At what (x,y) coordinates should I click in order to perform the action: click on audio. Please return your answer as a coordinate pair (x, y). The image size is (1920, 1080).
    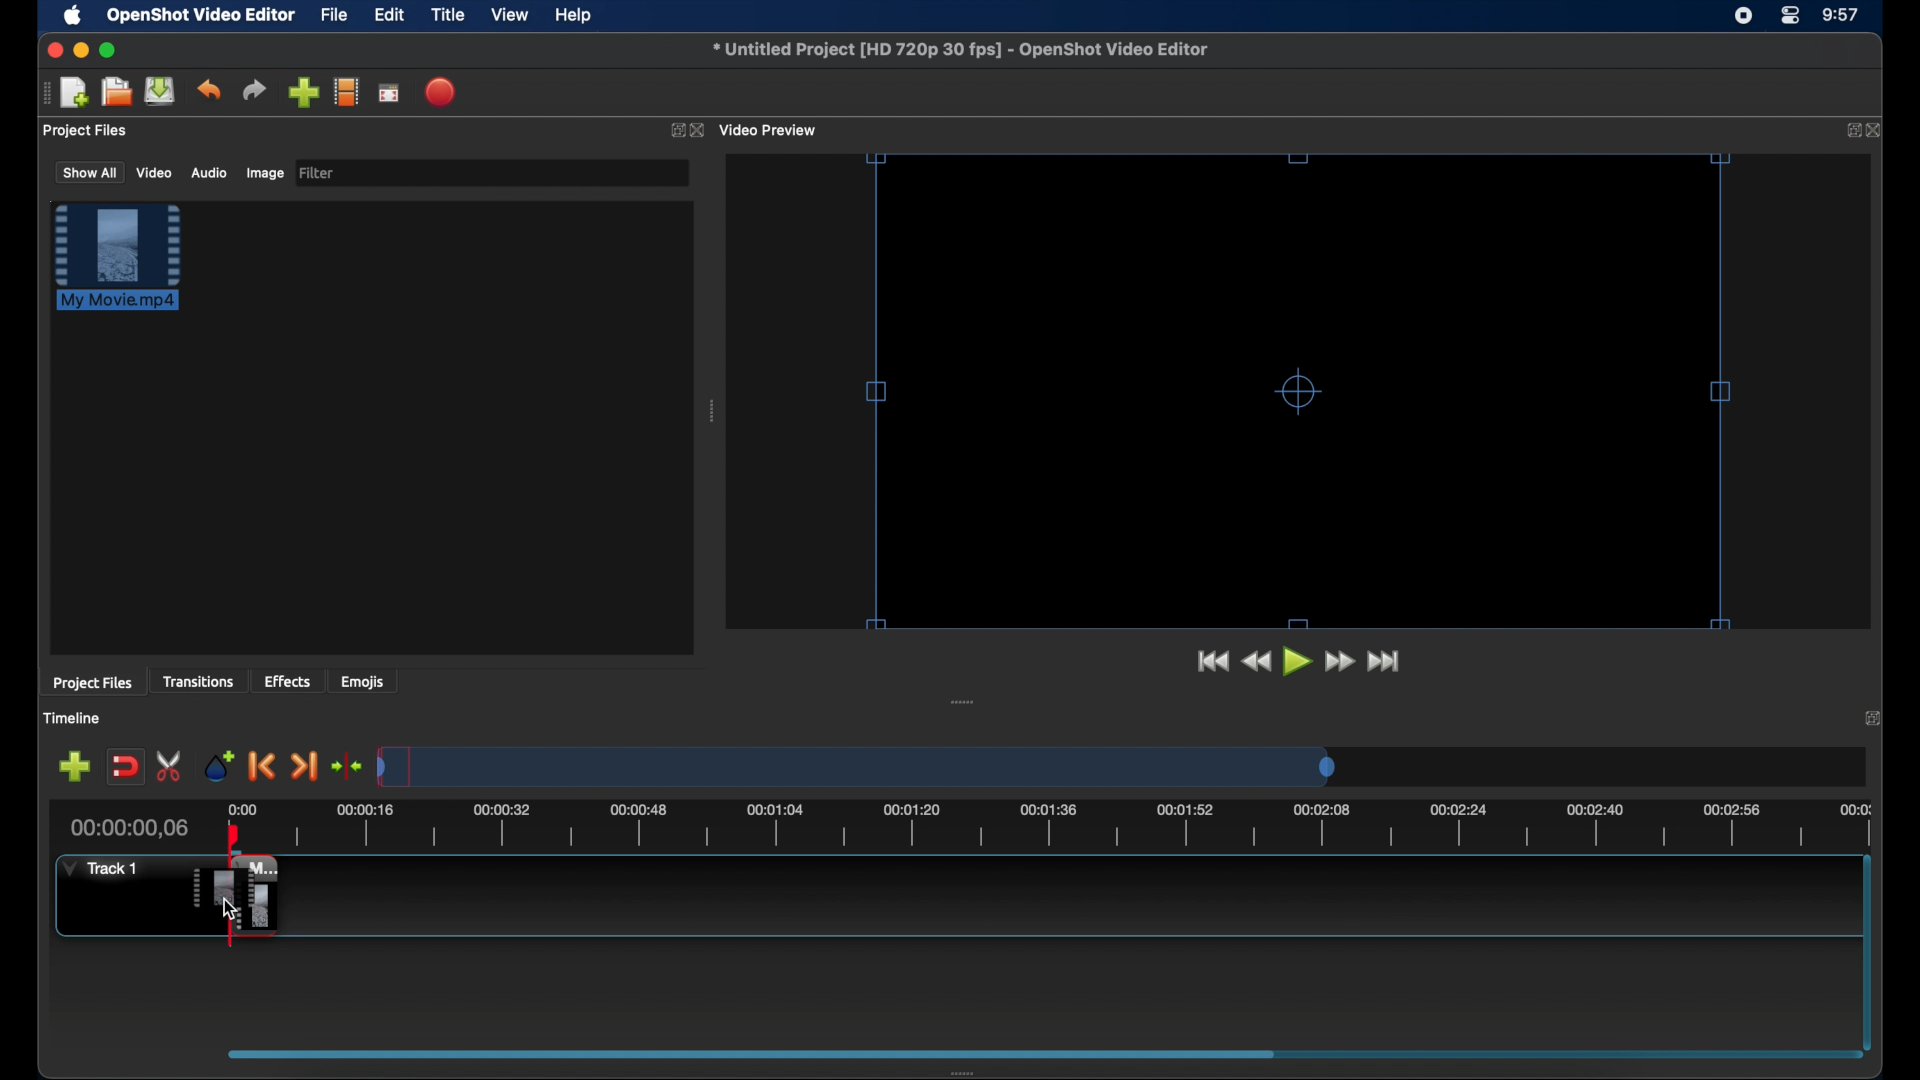
    Looking at the image, I should click on (208, 173).